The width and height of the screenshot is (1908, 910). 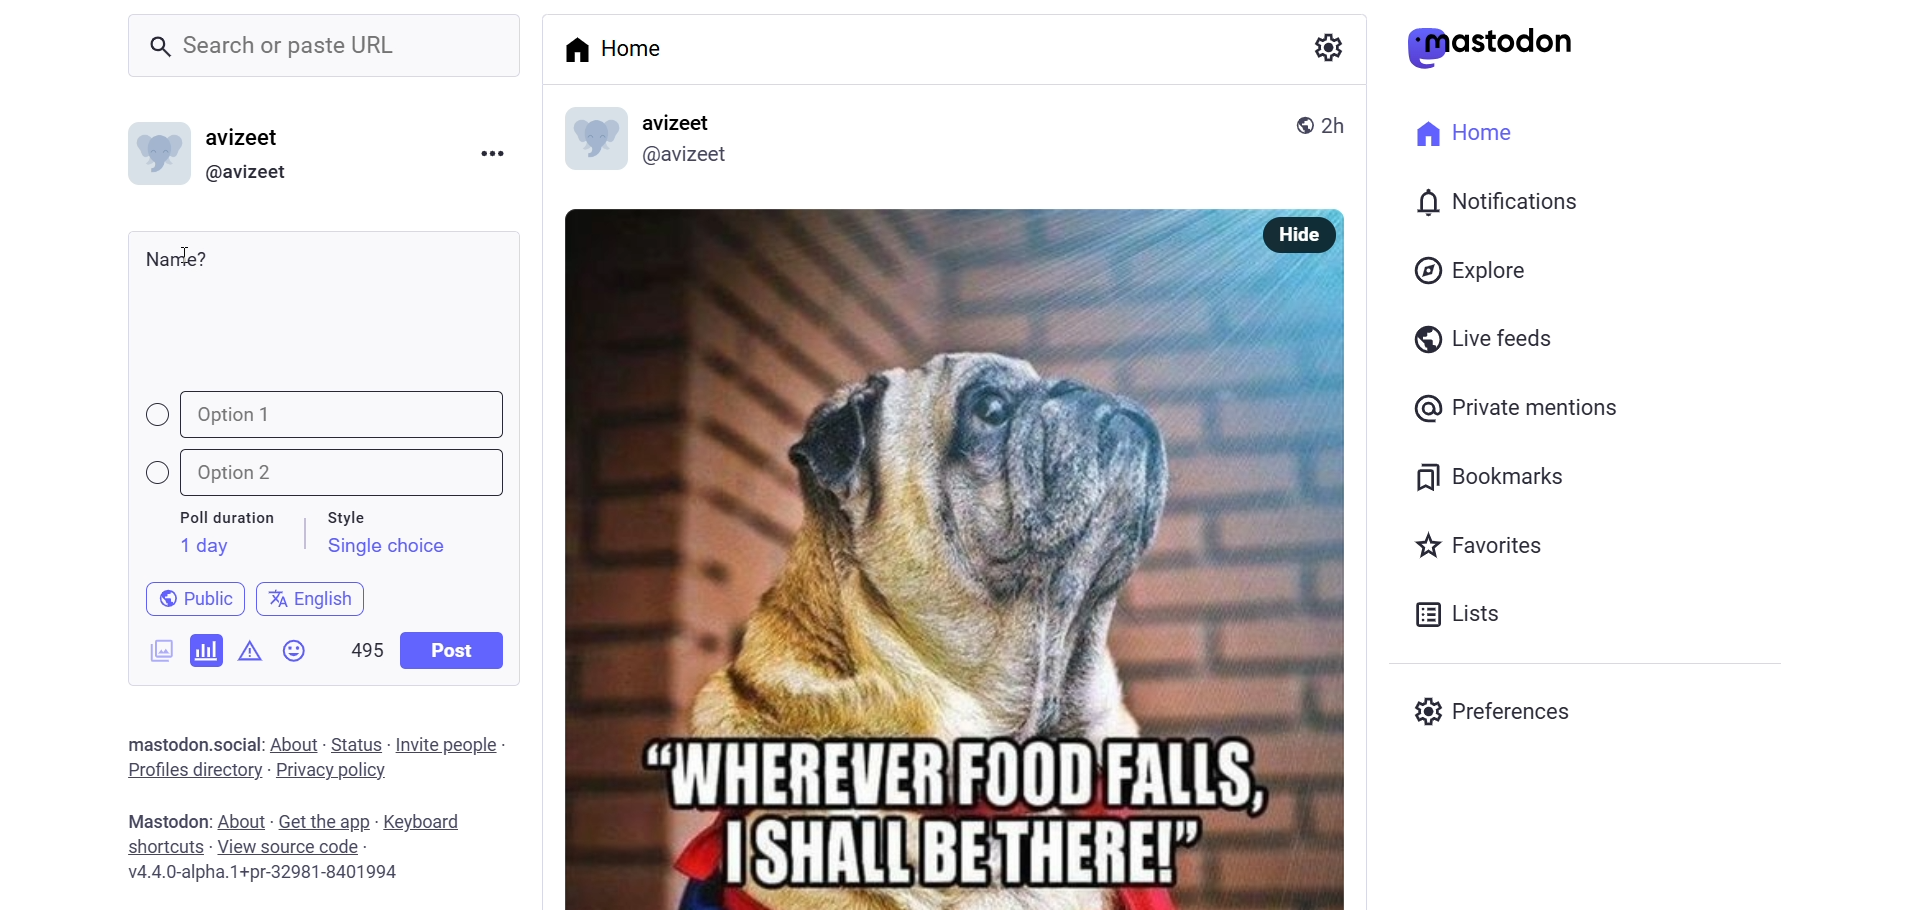 I want to click on avizeet, so click(x=248, y=140).